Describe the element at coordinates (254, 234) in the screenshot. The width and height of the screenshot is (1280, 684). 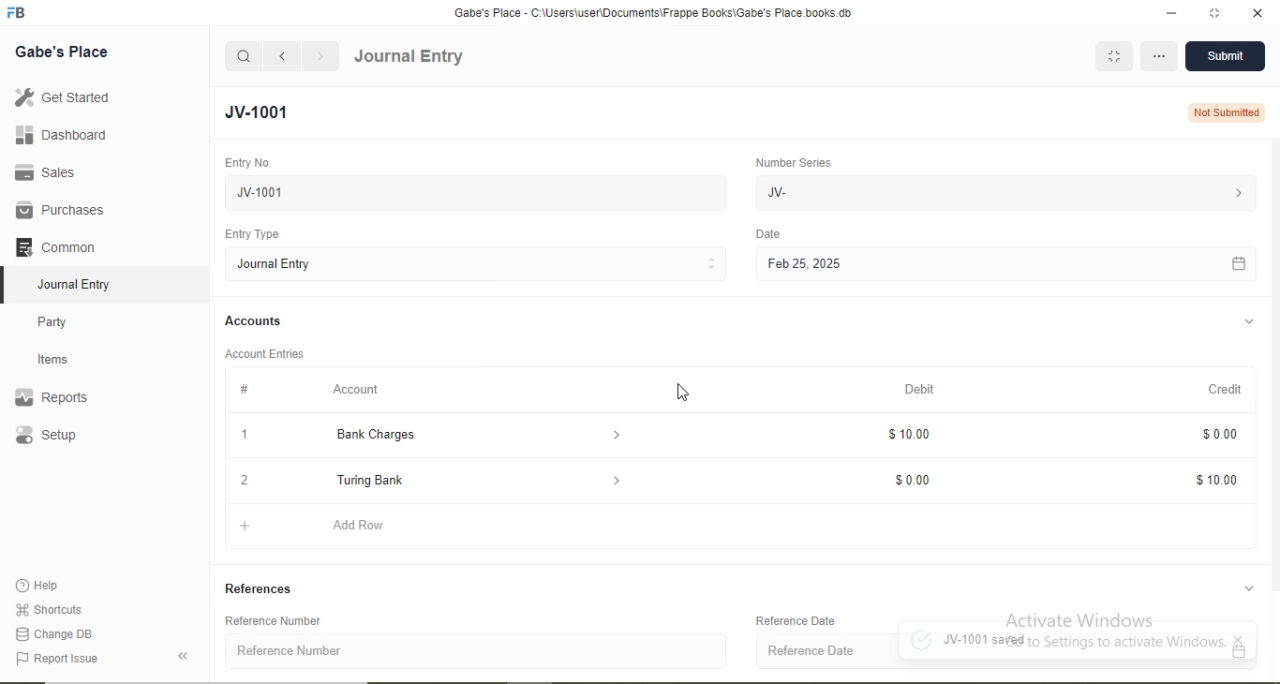
I see `Entry Type` at that location.